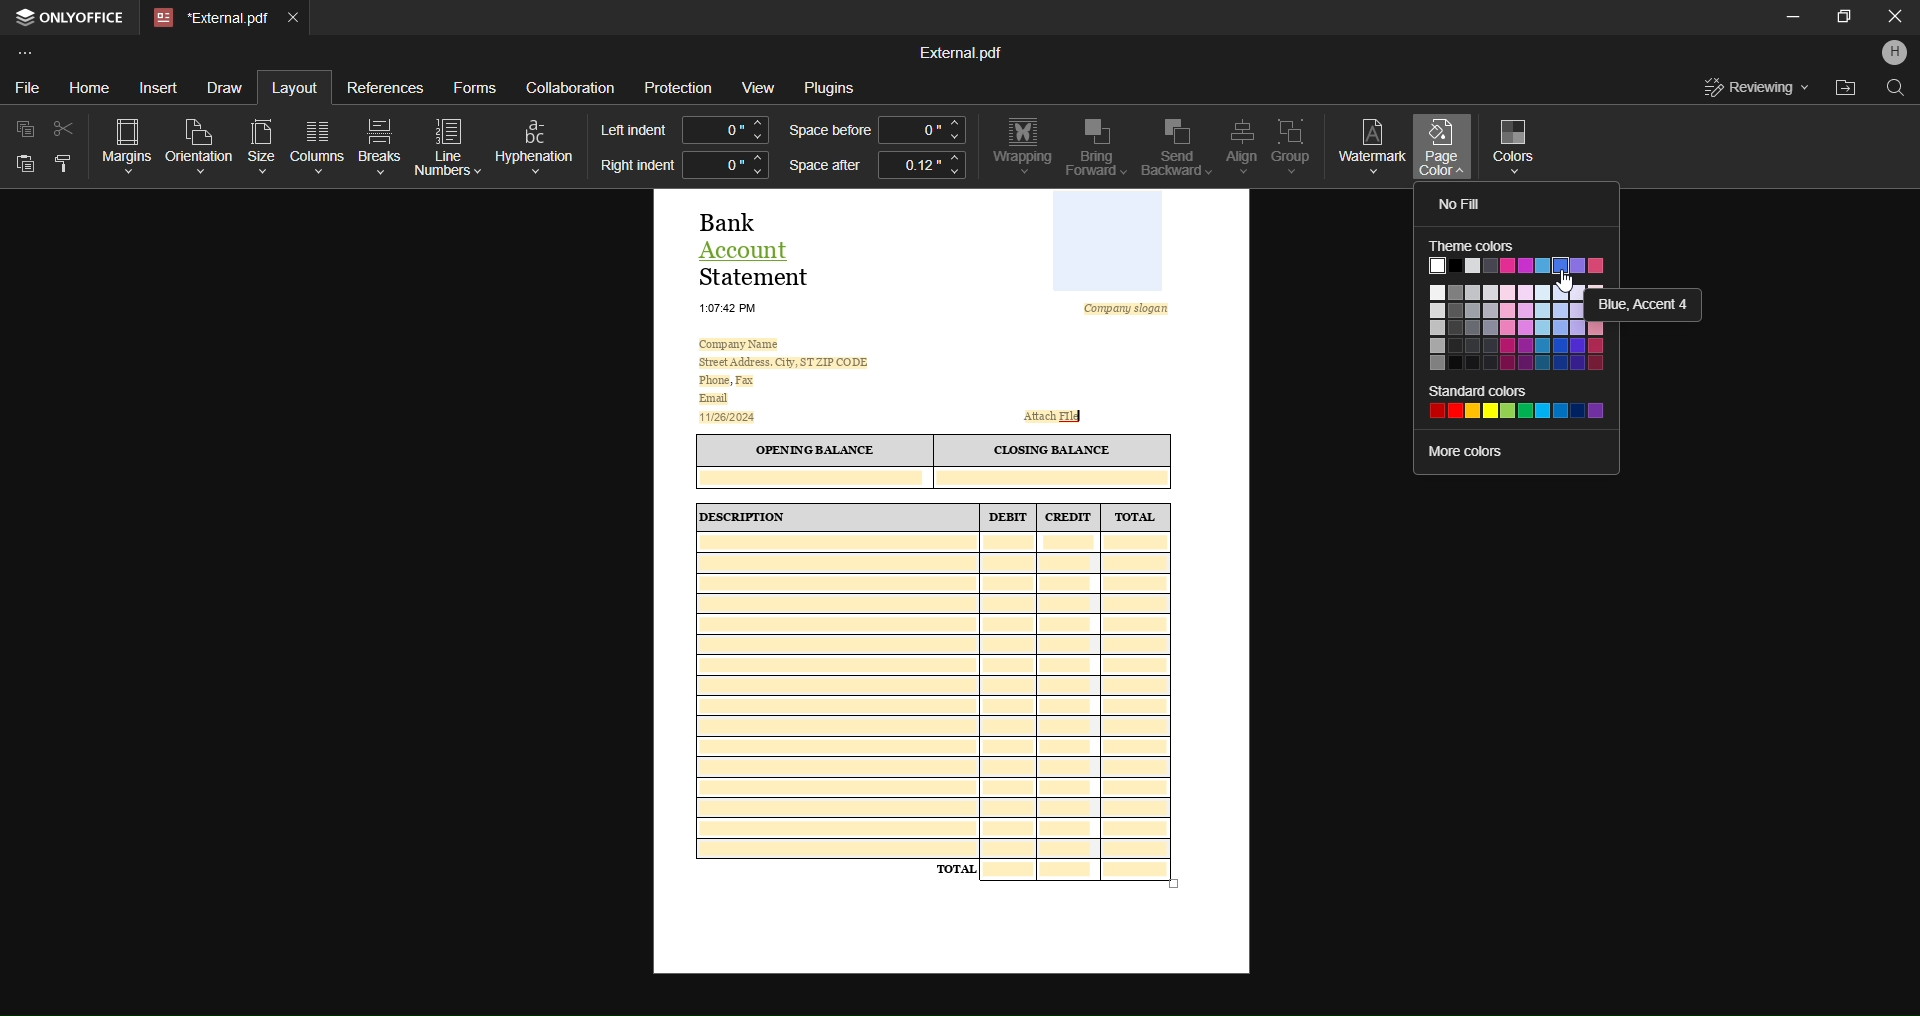 The image size is (1920, 1016). Describe the element at coordinates (61, 166) in the screenshot. I see `Copy Styles` at that location.